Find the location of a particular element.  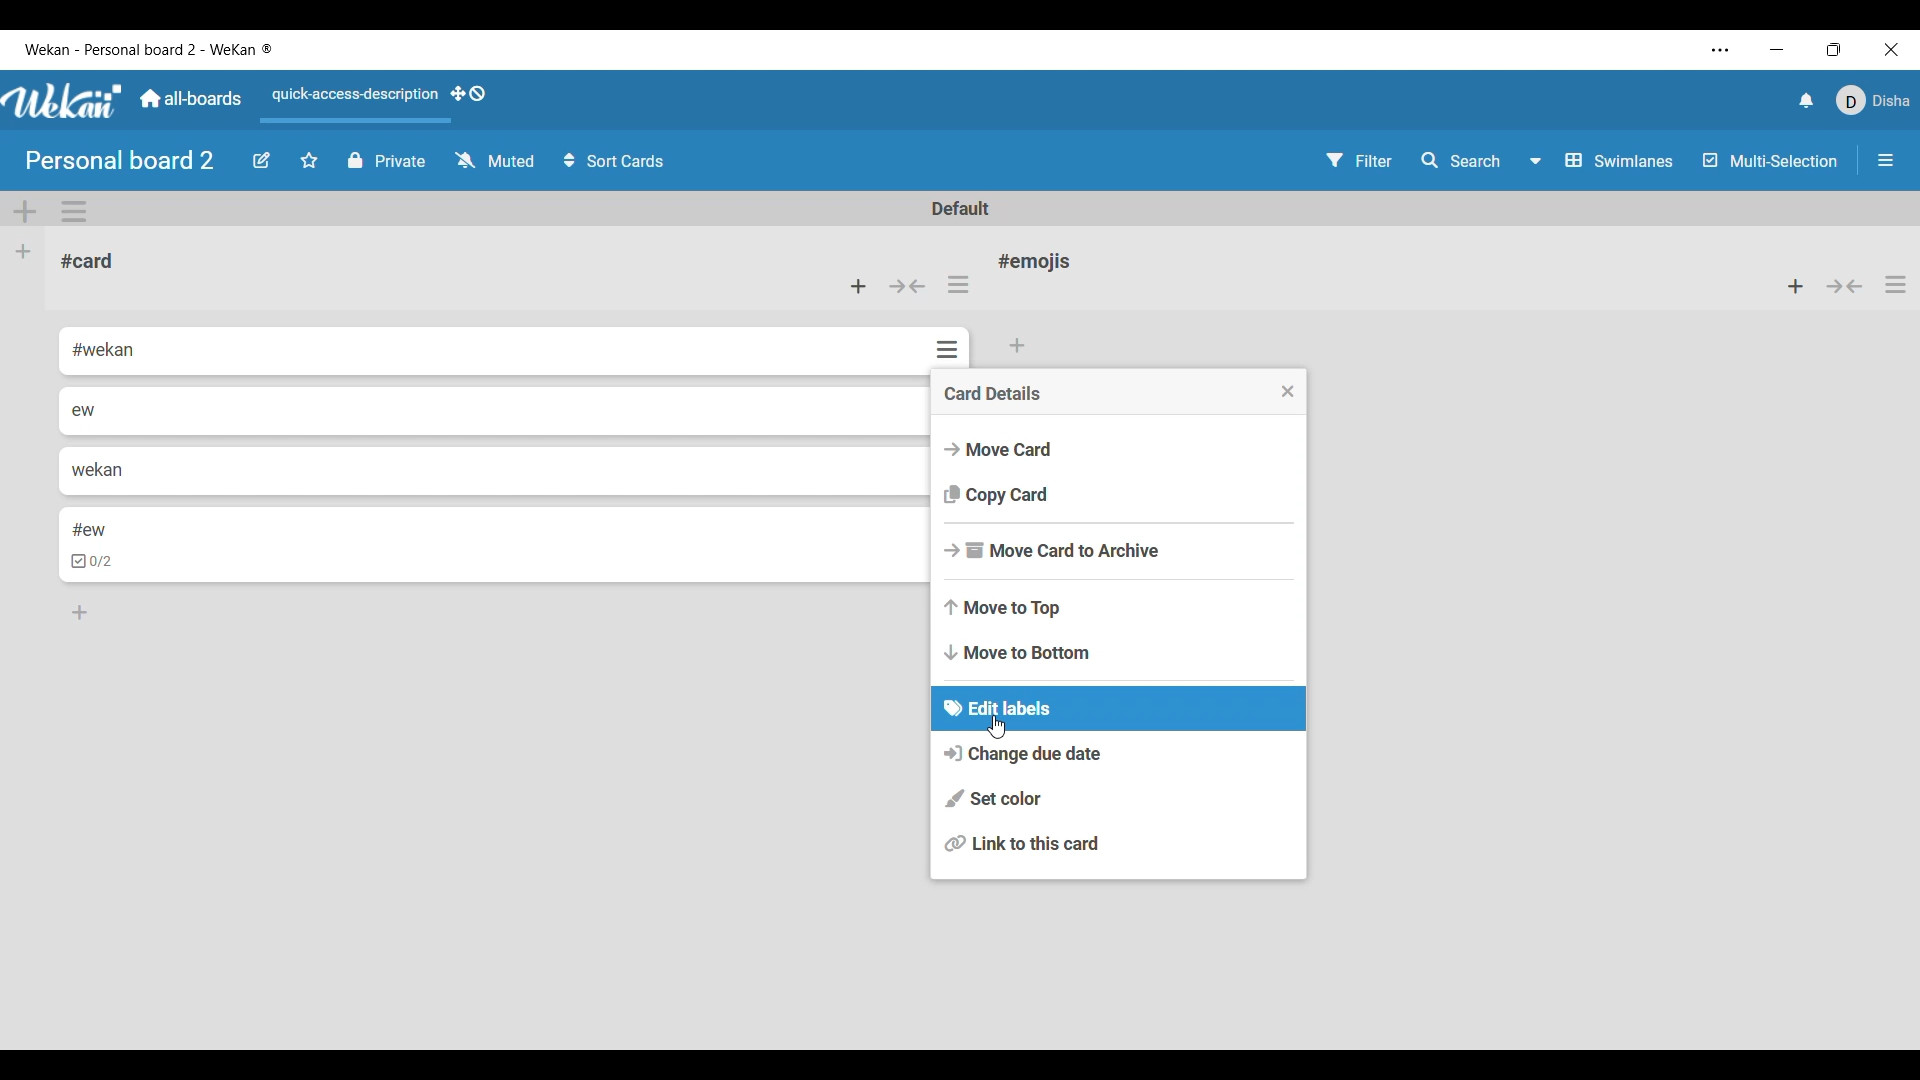

Default is located at coordinates (959, 208).